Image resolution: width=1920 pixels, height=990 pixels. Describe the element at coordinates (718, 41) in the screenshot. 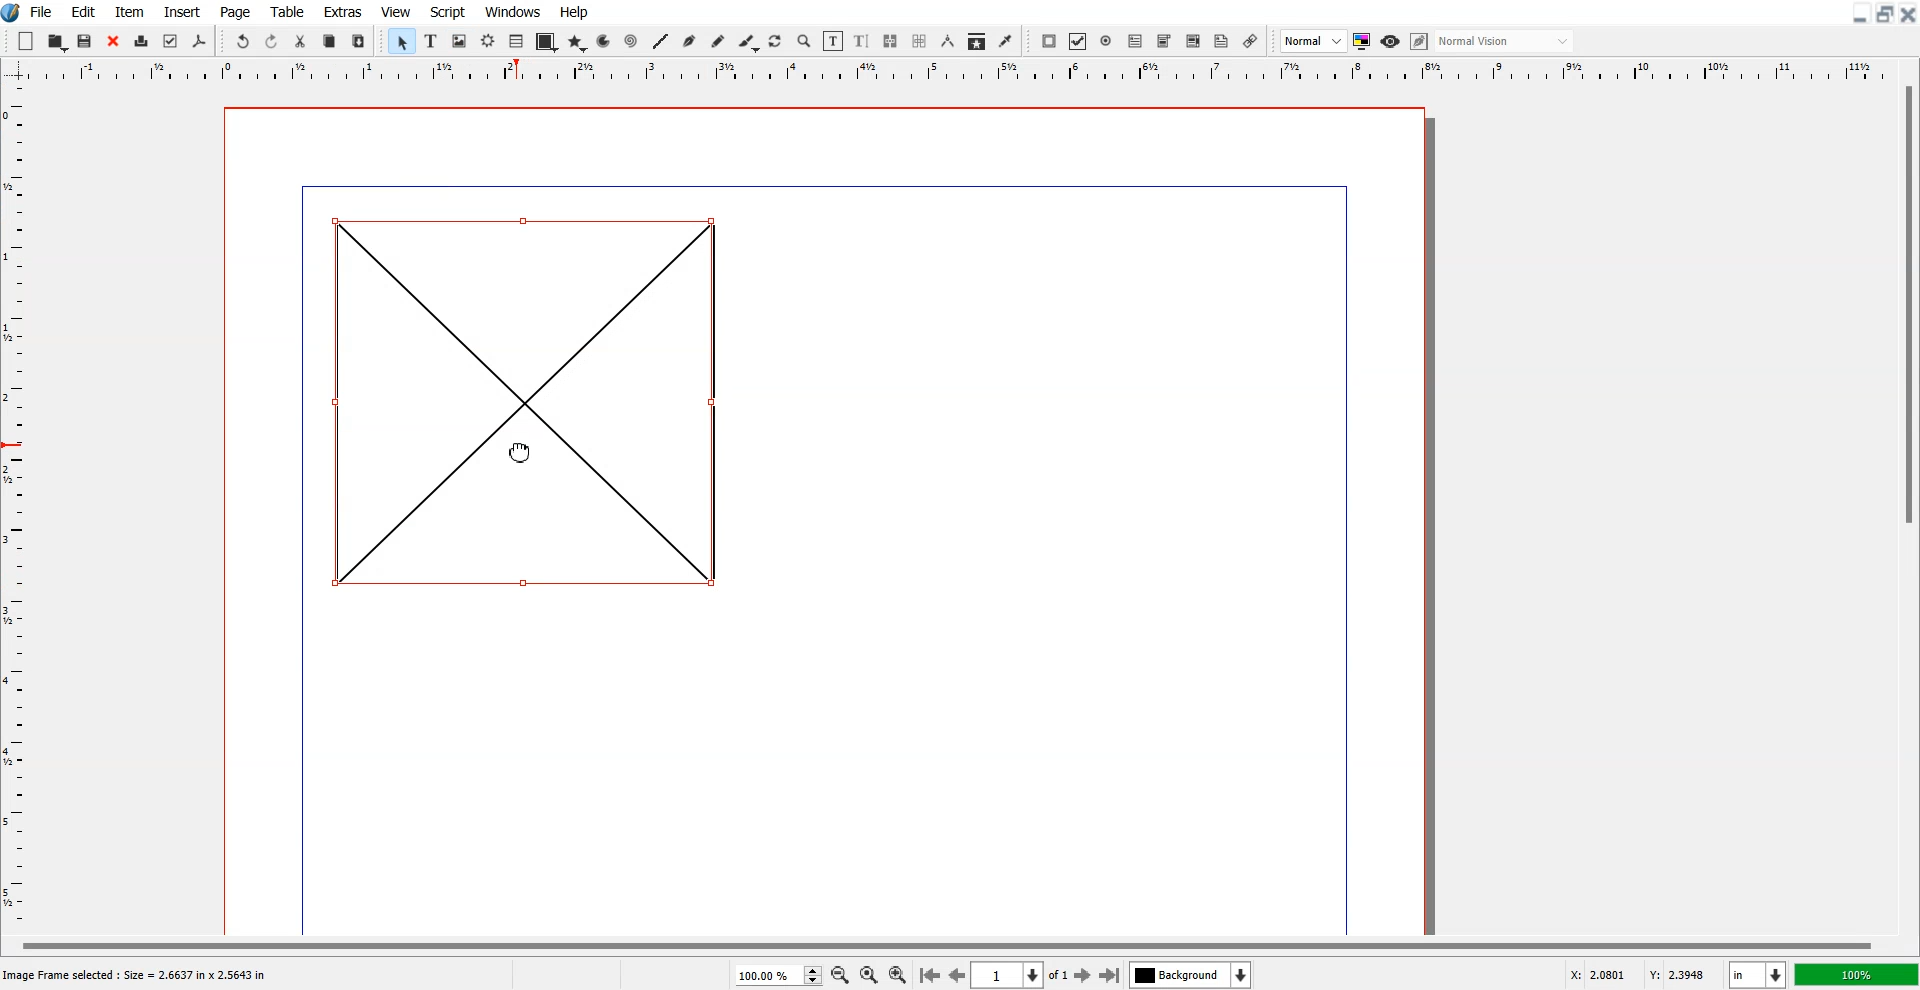

I see `Freehand Line` at that location.